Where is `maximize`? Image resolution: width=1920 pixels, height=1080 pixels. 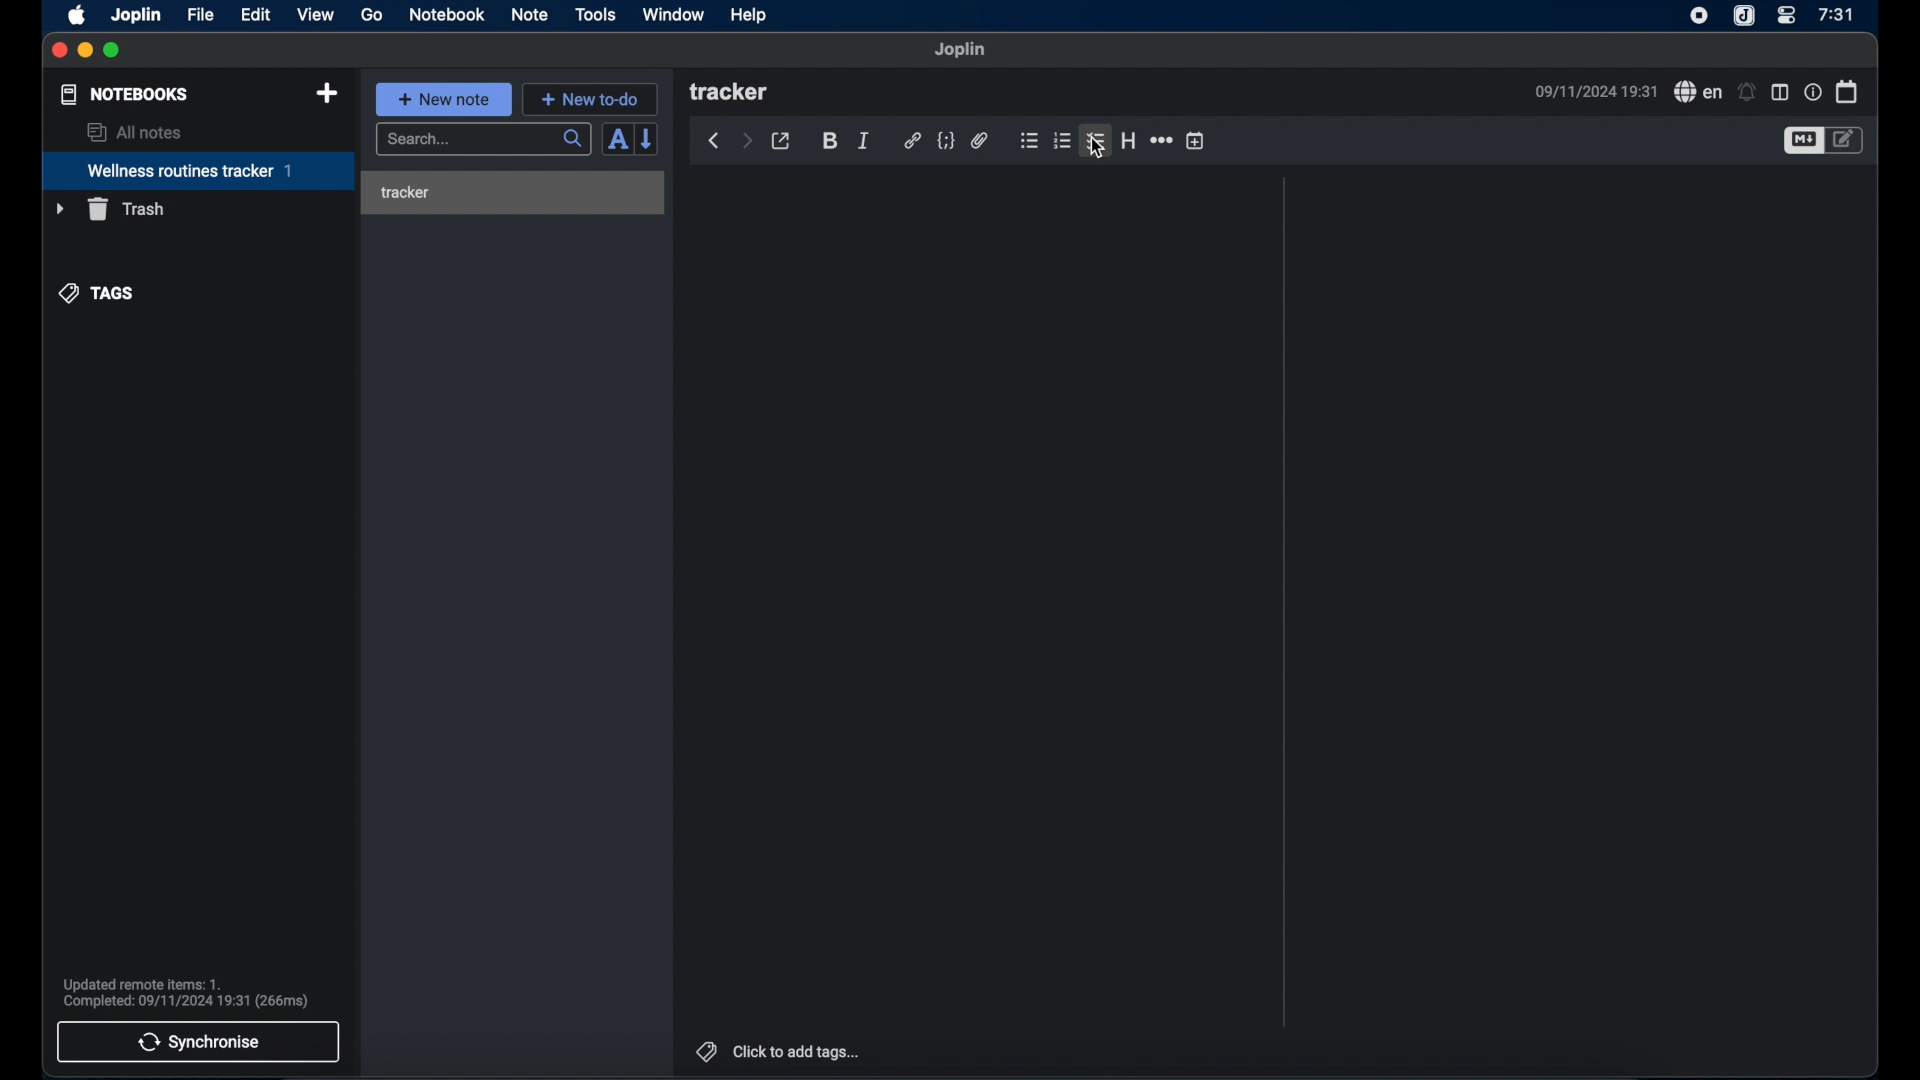
maximize is located at coordinates (113, 51).